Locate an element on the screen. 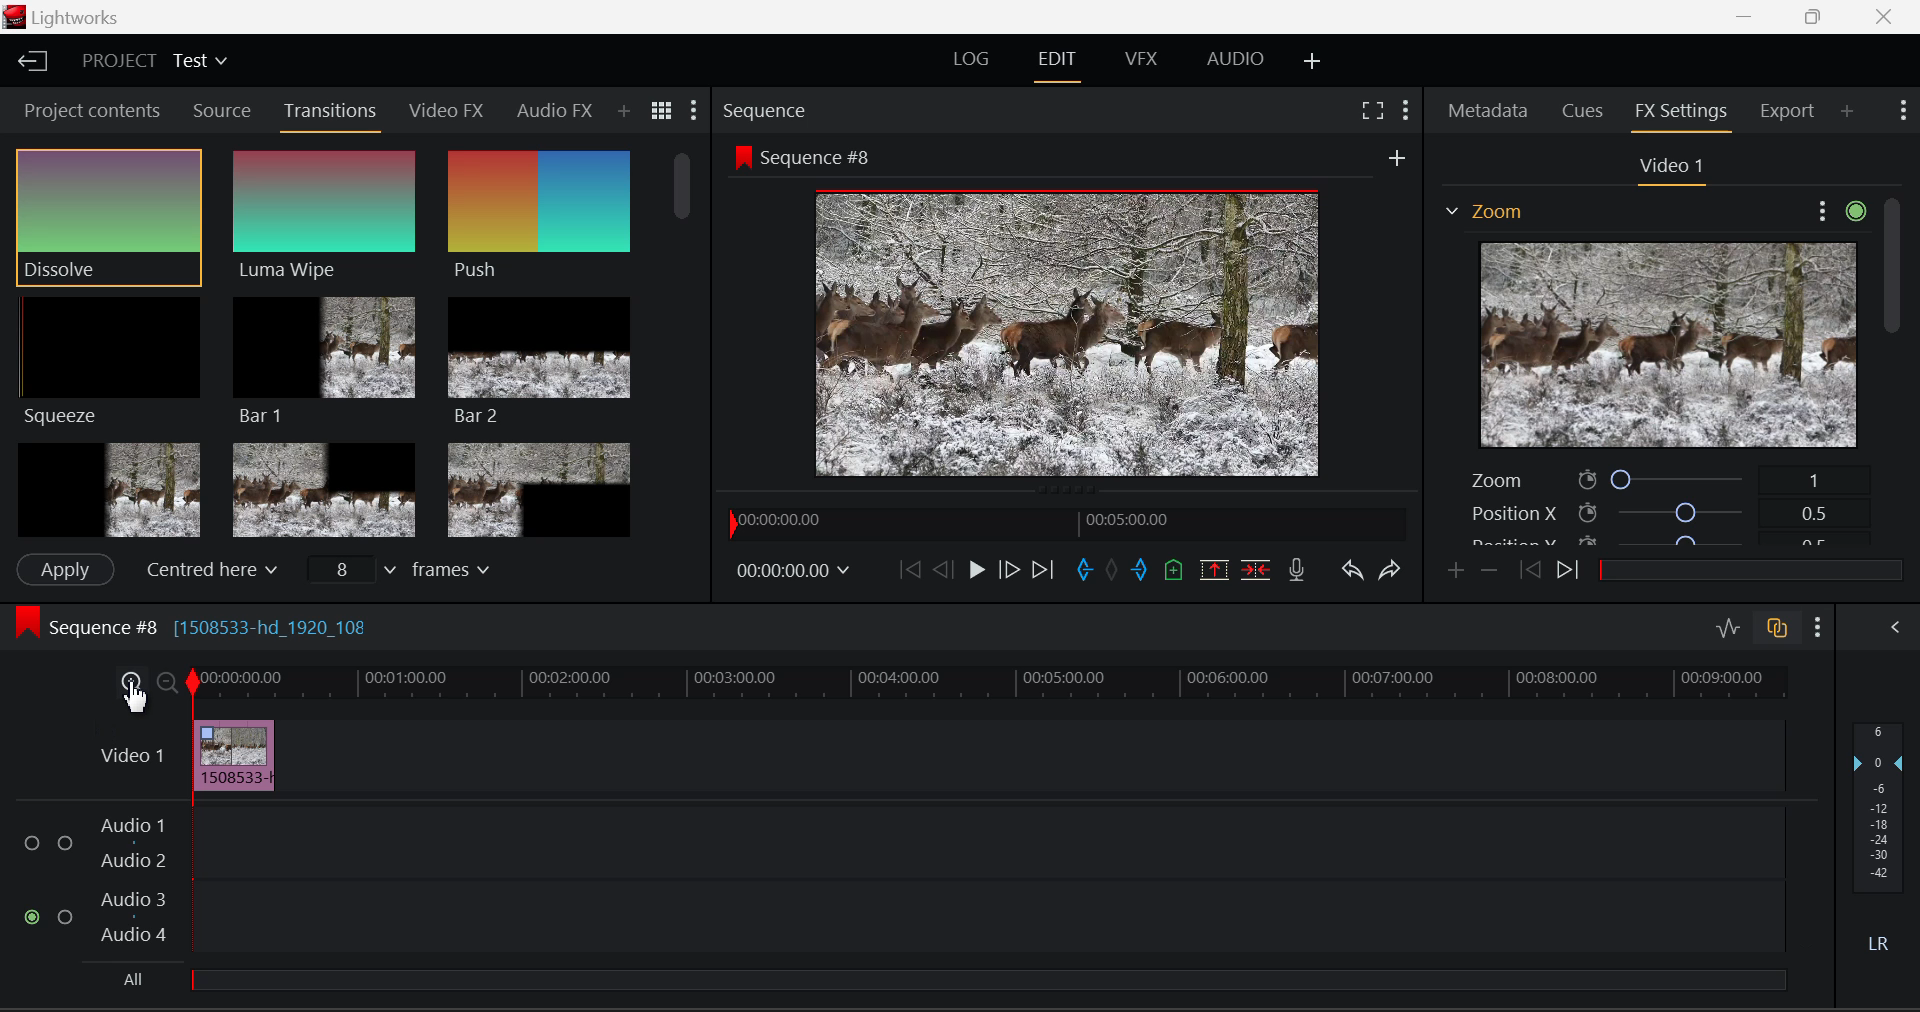 The image size is (1920, 1012). Box 2 is located at coordinates (324, 489).